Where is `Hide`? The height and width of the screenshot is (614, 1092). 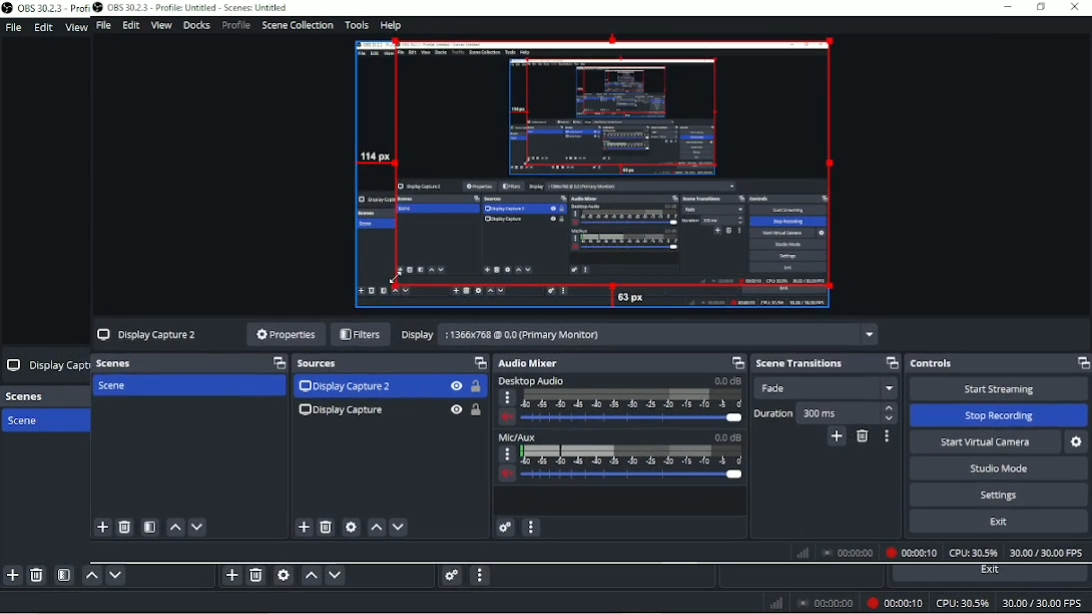
Hide is located at coordinates (454, 411).